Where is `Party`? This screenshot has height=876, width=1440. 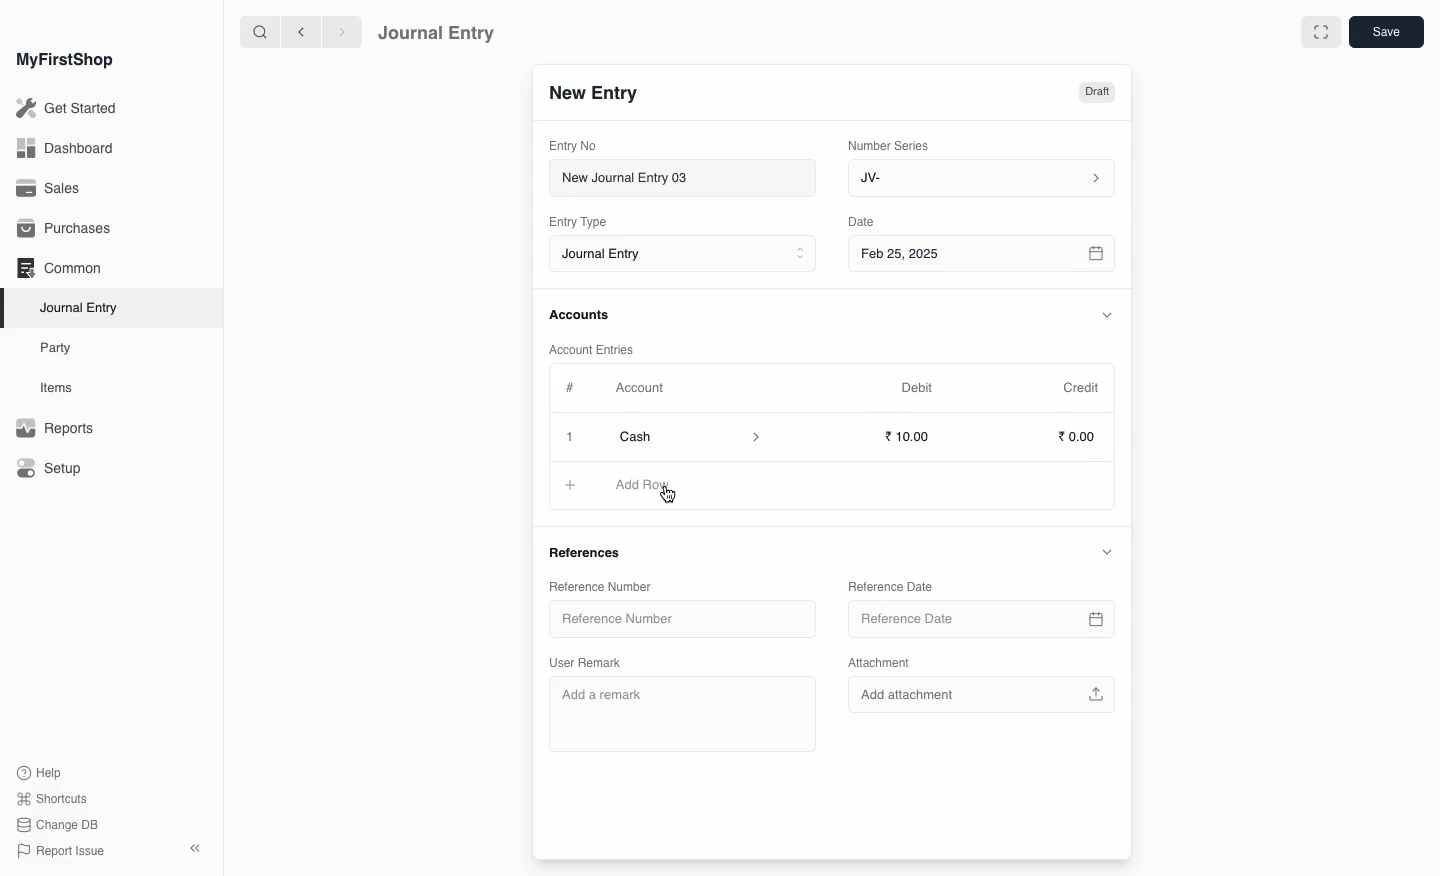
Party is located at coordinates (57, 347).